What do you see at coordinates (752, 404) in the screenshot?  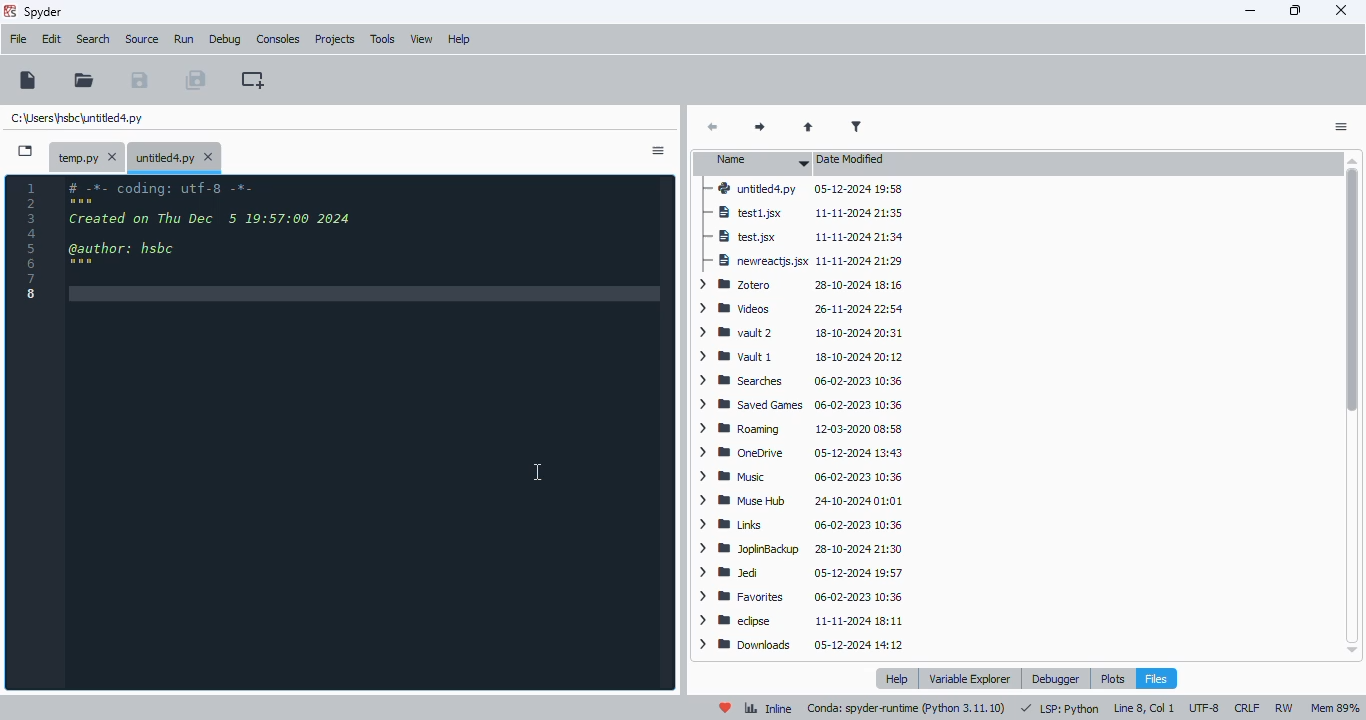 I see `saved games ` at bounding box center [752, 404].